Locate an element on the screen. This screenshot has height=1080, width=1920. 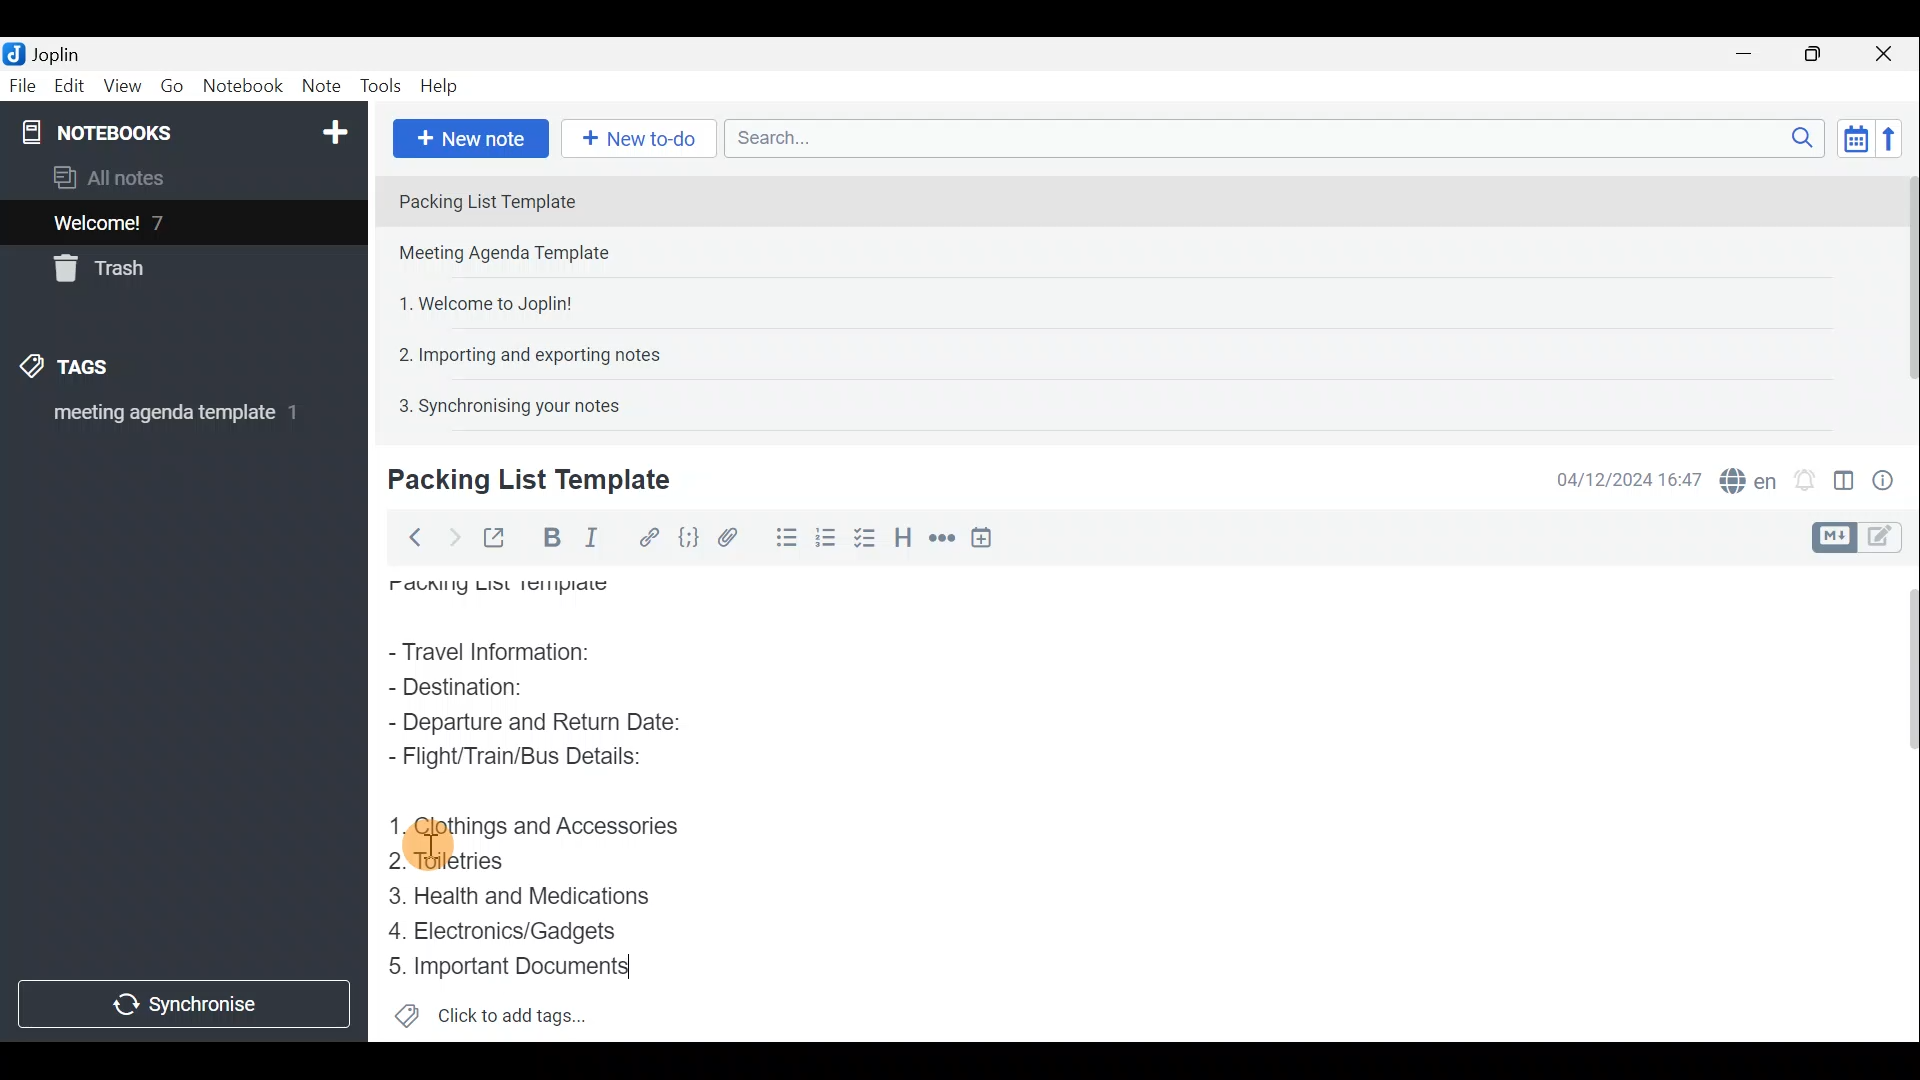
Click to add tags is located at coordinates (491, 1016).